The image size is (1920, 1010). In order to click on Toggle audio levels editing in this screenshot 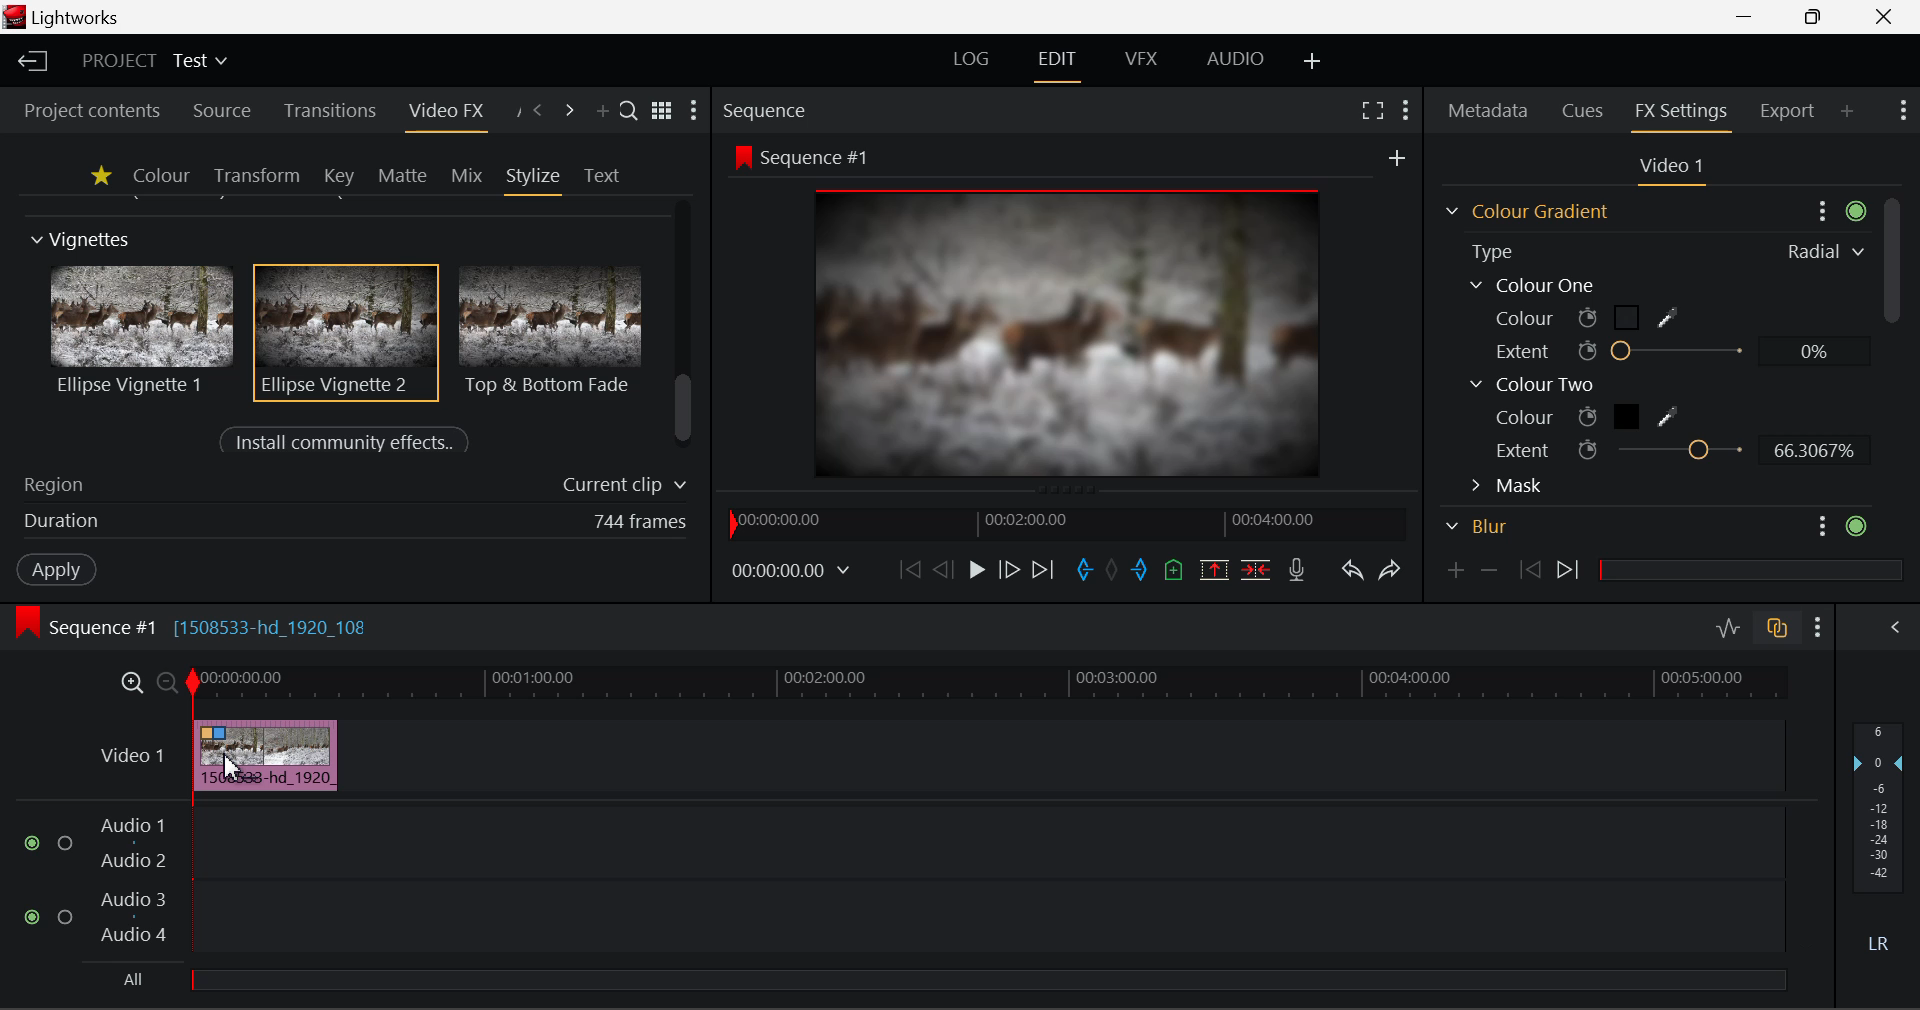, I will do `click(1727, 626)`.